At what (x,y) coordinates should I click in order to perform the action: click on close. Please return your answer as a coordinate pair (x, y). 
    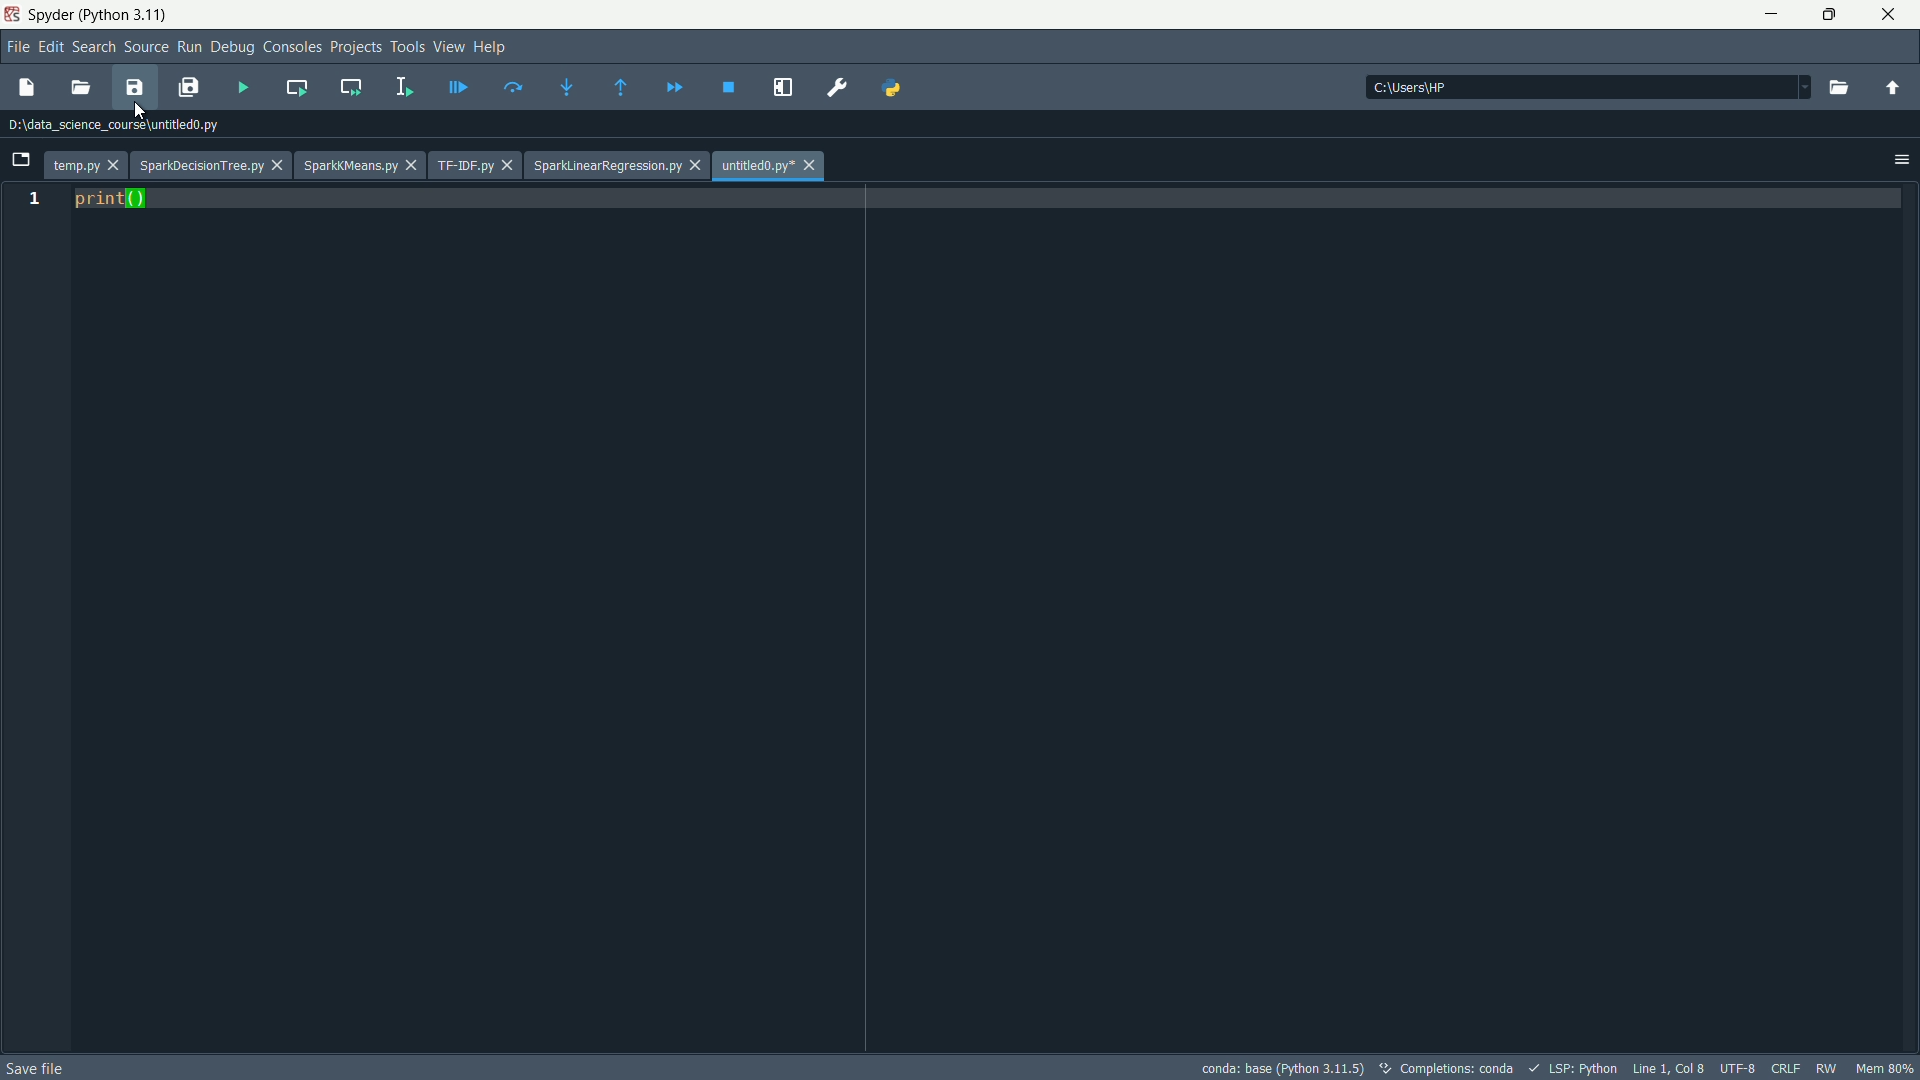
    Looking at the image, I should click on (1888, 17).